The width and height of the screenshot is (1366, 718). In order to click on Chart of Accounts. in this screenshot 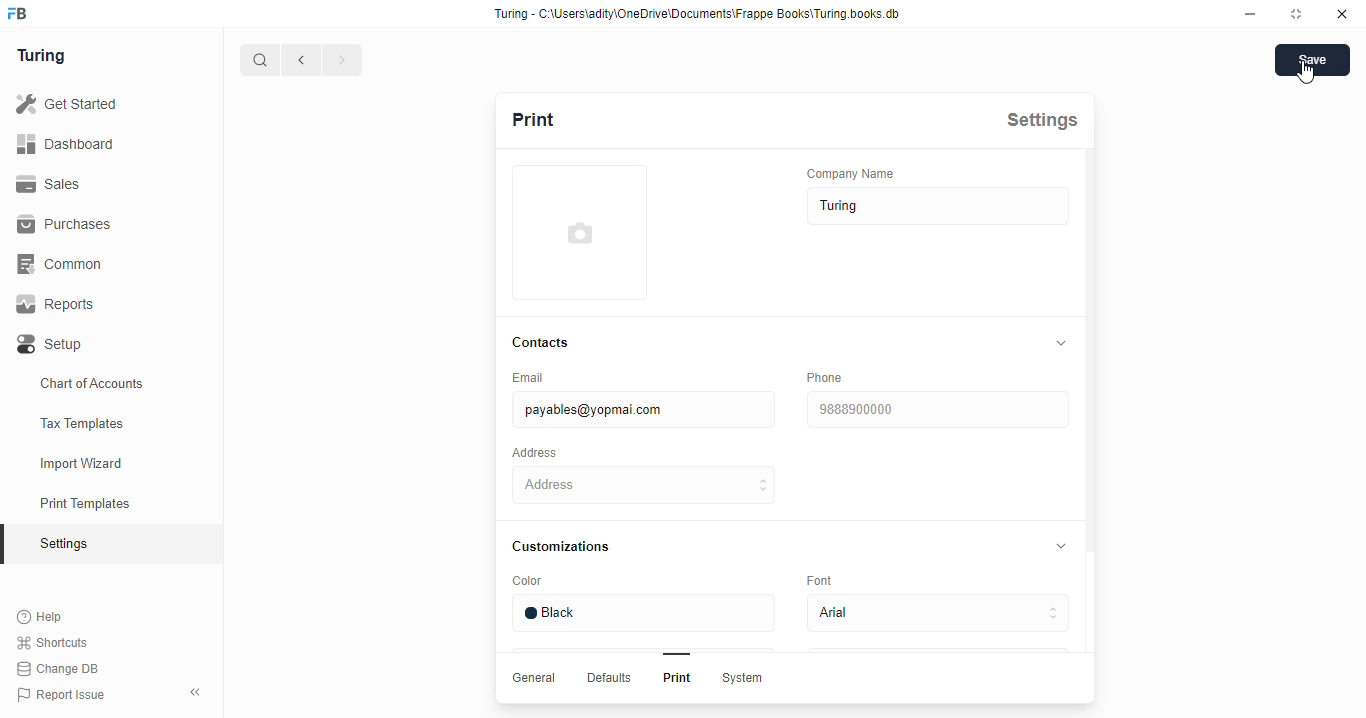, I will do `click(109, 384)`.